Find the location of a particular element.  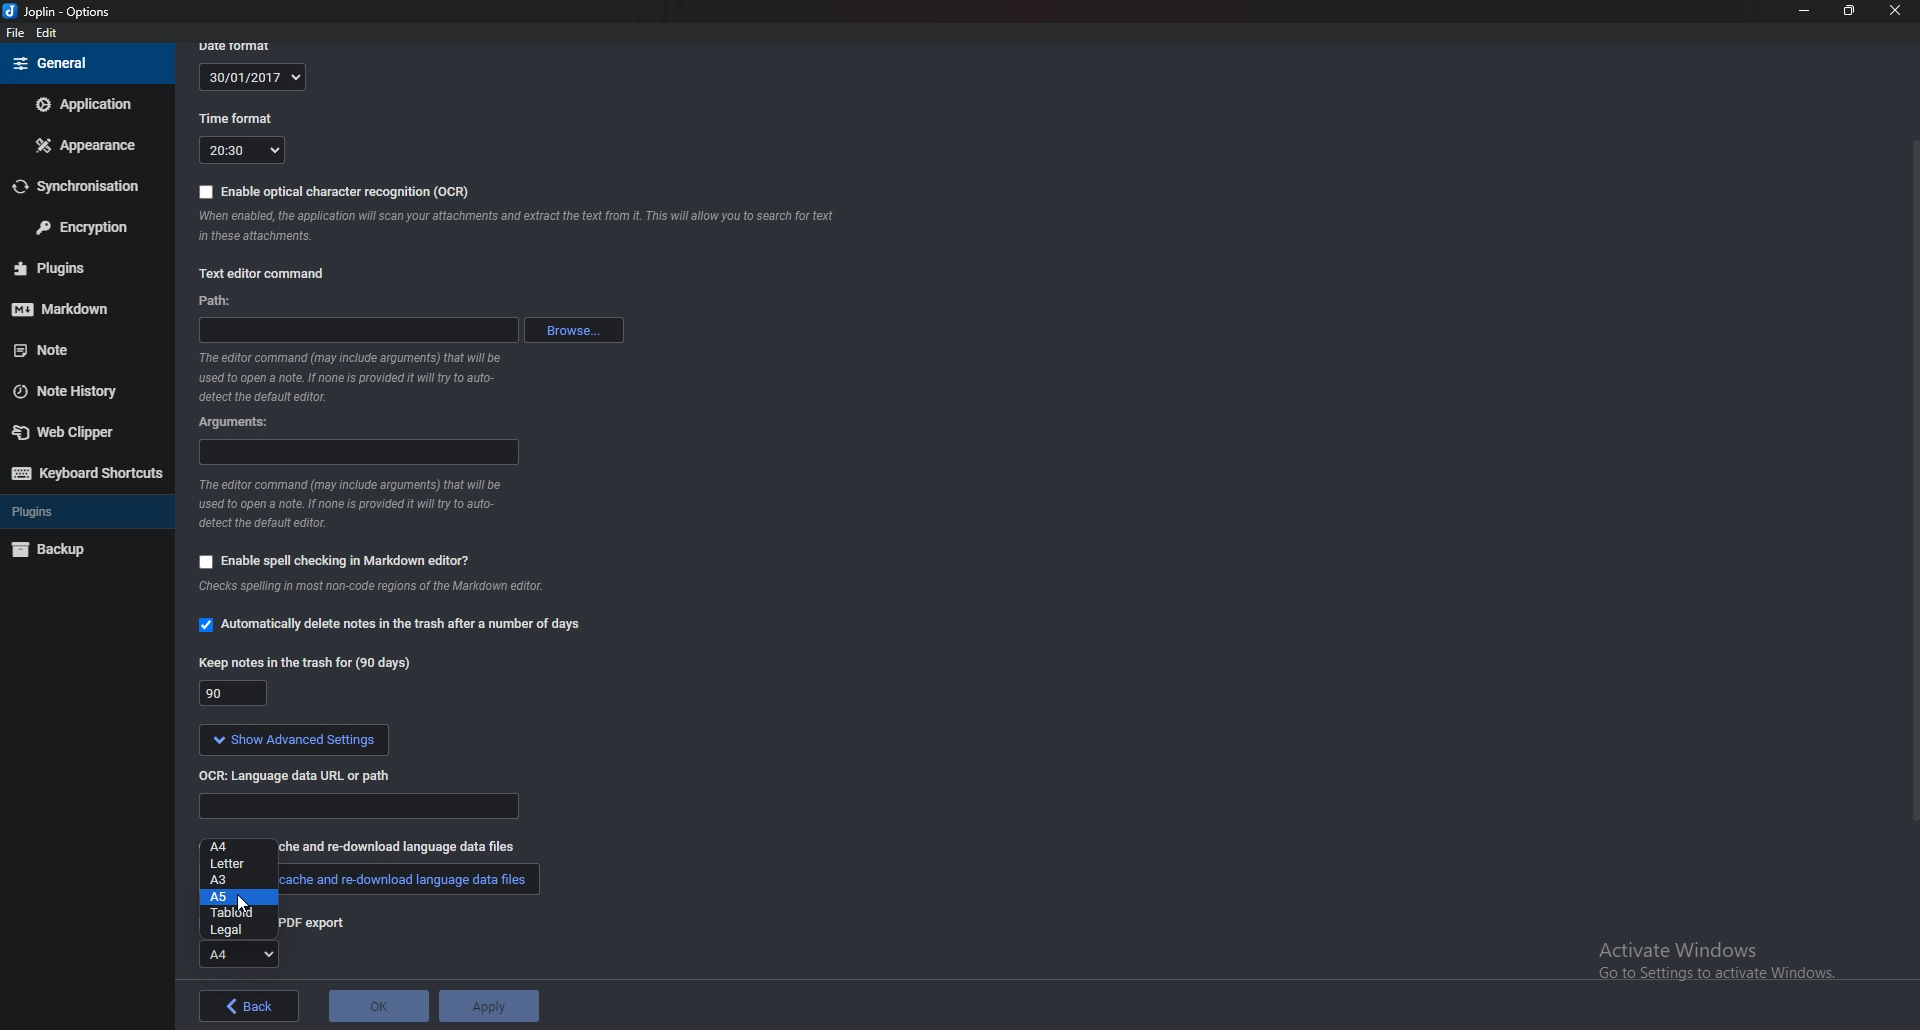

automatically delete notes is located at coordinates (400, 628).